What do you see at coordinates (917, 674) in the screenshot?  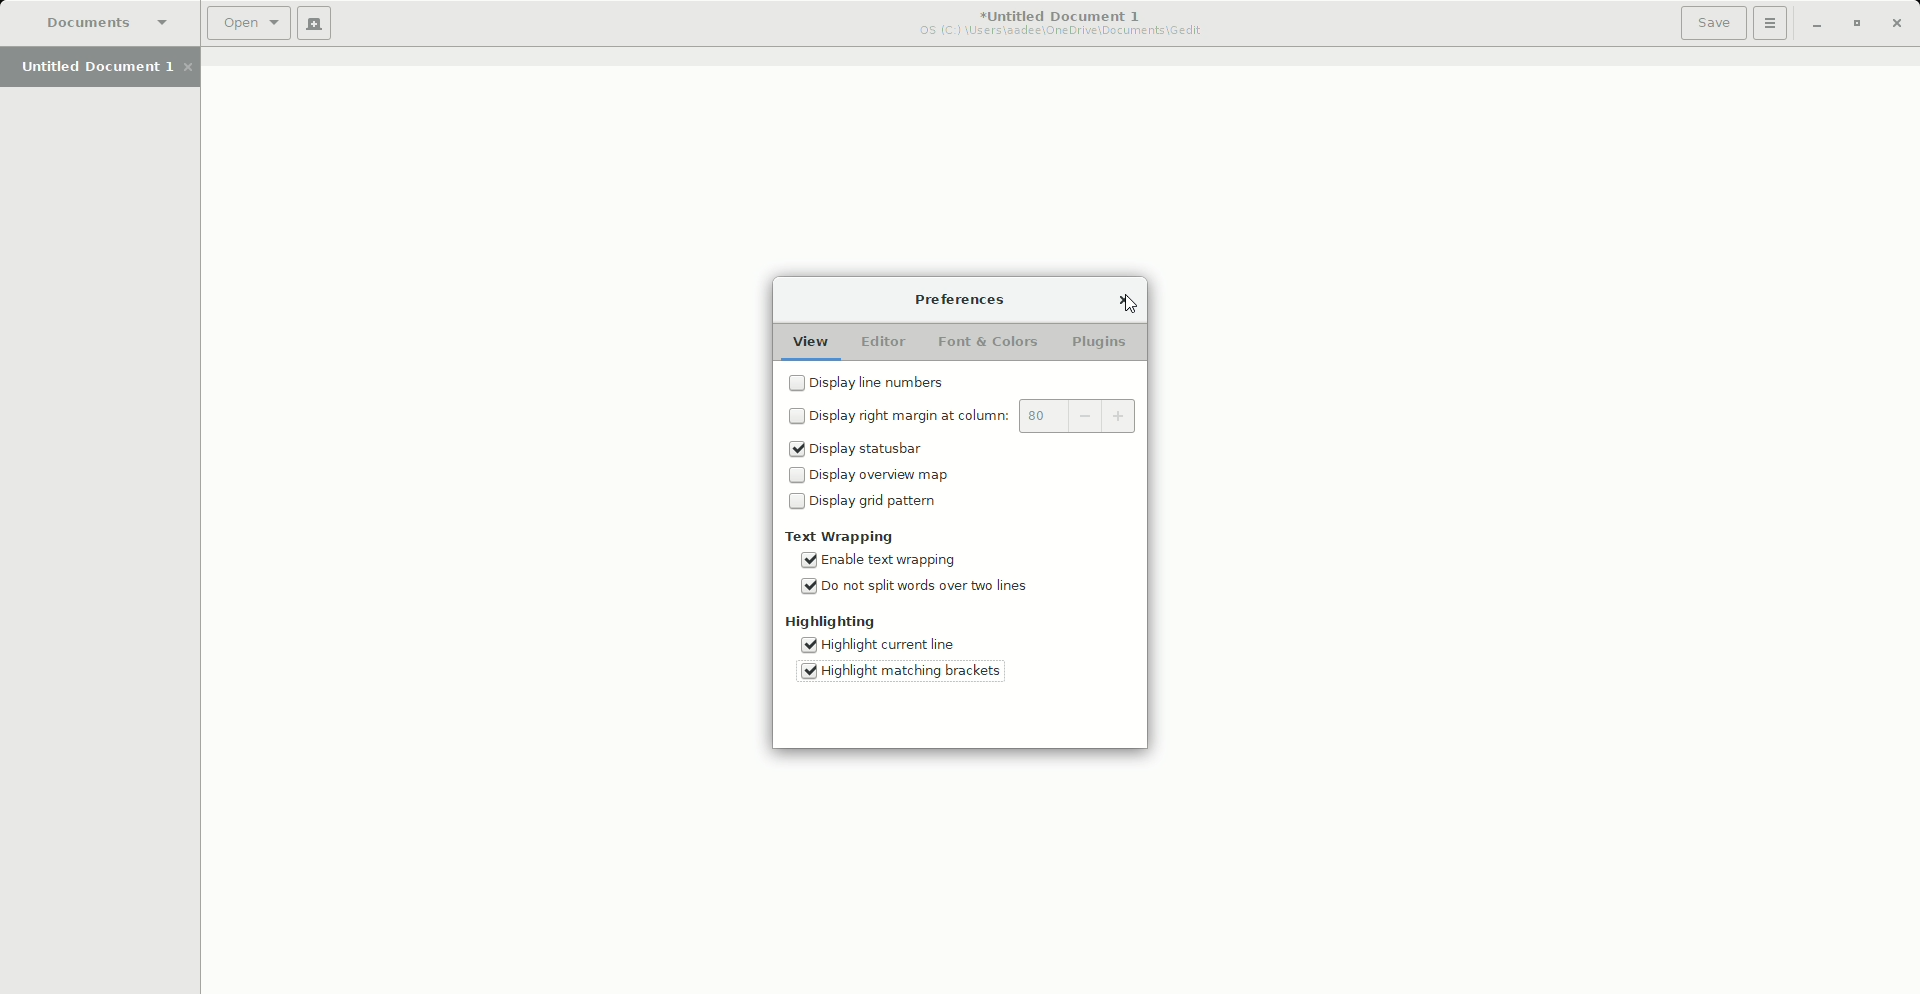 I see `Highlight matching brackets` at bounding box center [917, 674].